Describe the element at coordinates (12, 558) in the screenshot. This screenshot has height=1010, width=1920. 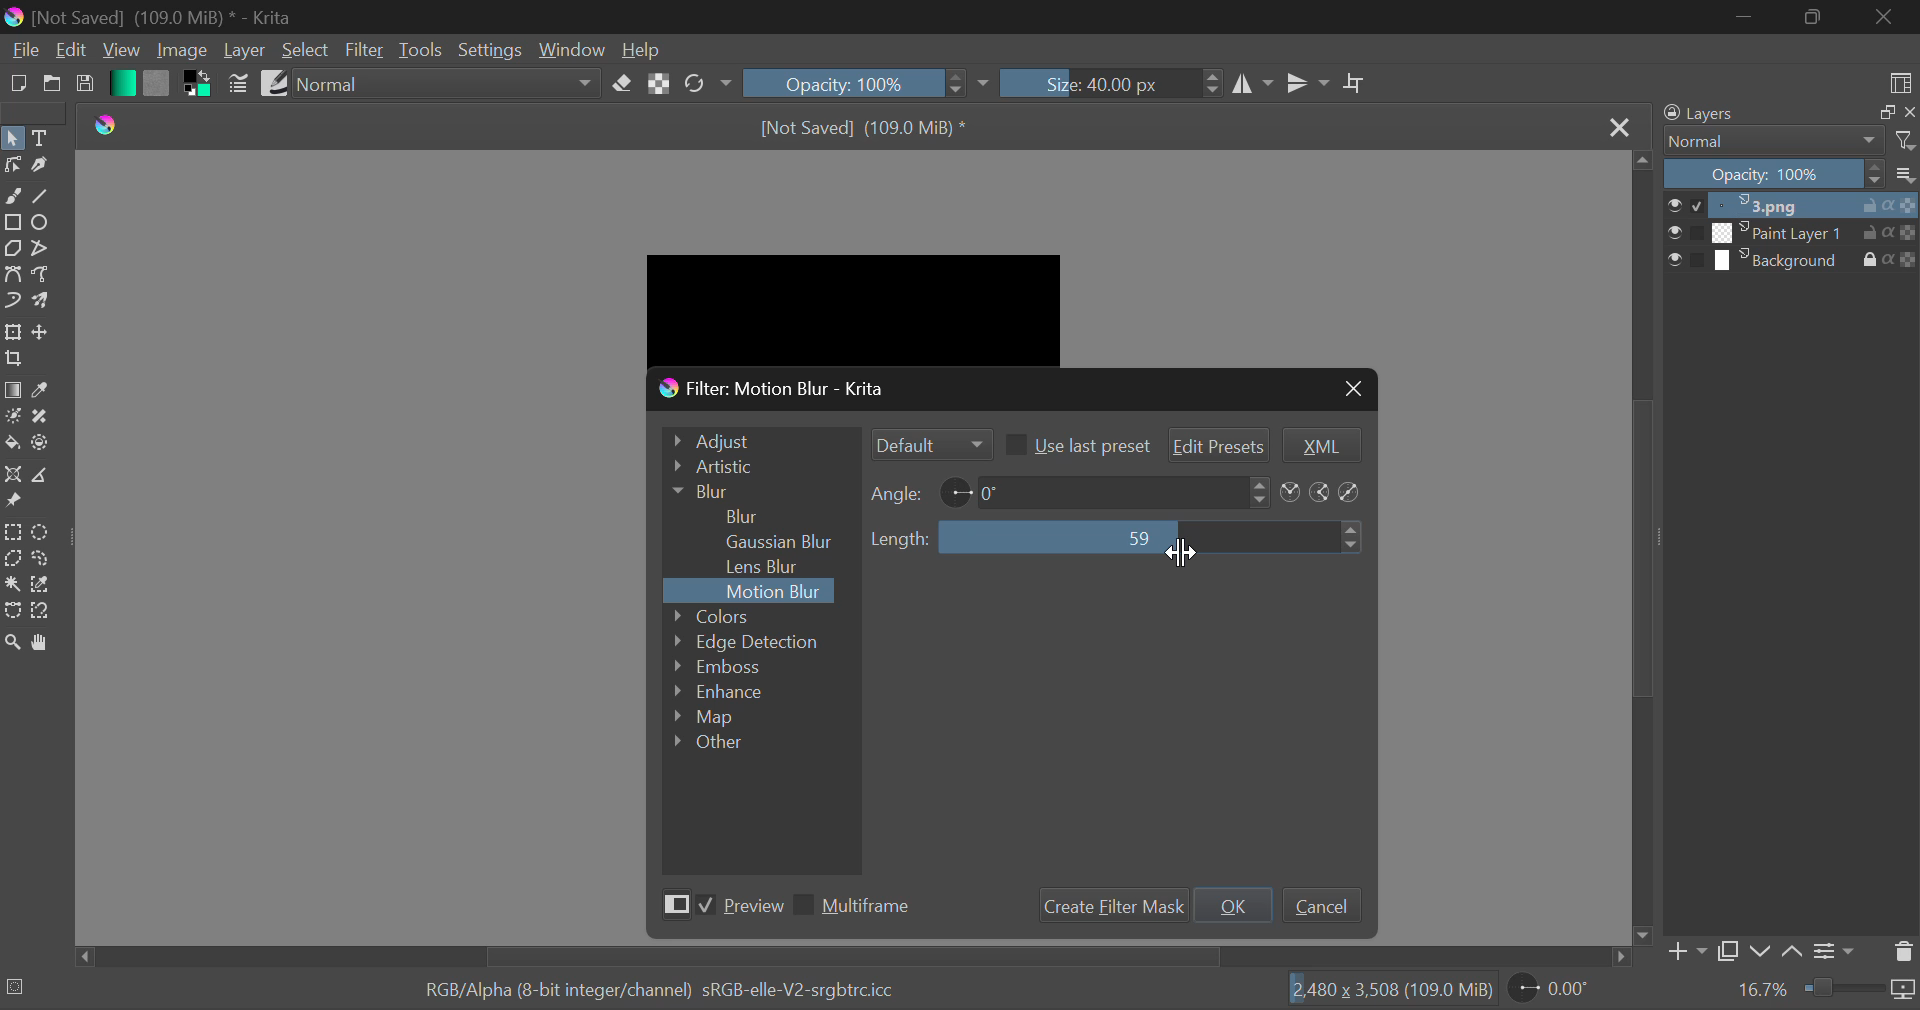
I see `Polygon Selection Tool` at that location.